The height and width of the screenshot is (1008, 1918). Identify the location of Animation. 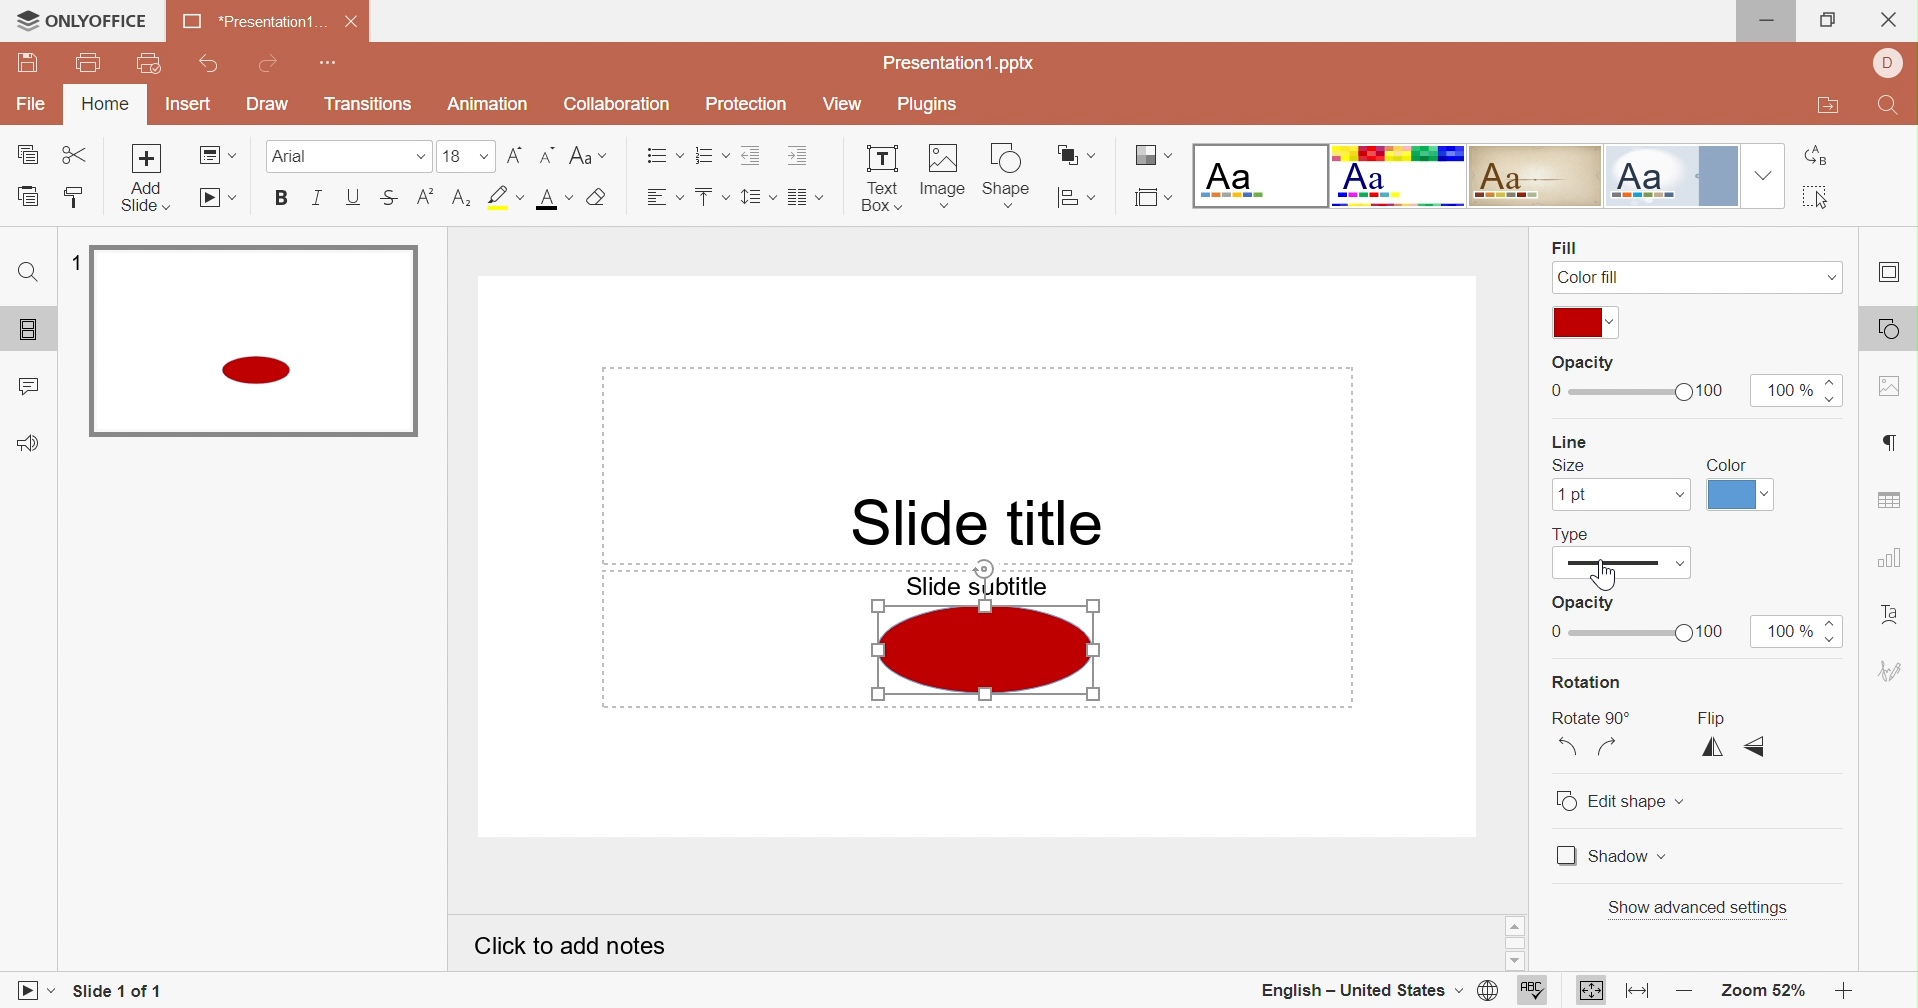
(490, 104).